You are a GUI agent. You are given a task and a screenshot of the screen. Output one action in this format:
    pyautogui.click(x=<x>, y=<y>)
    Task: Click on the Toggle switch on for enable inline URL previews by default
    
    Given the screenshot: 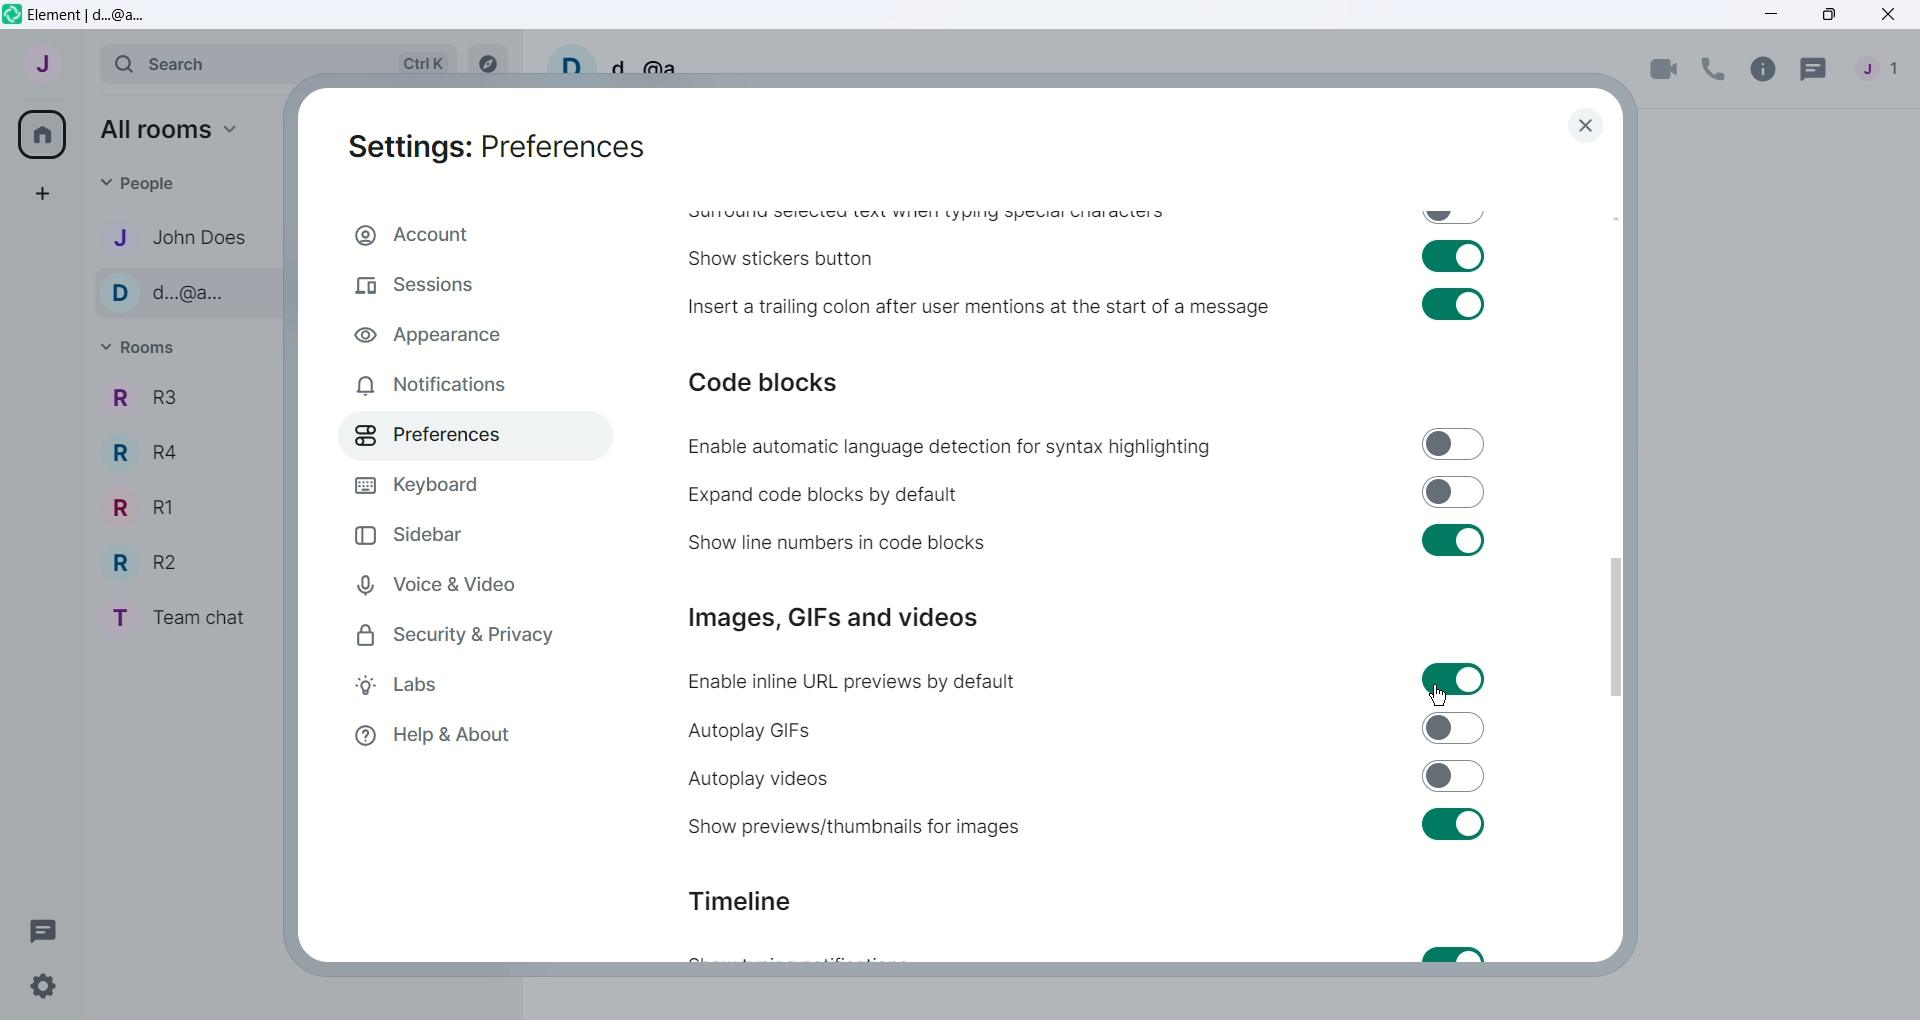 What is the action you would take?
    pyautogui.click(x=1454, y=678)
    